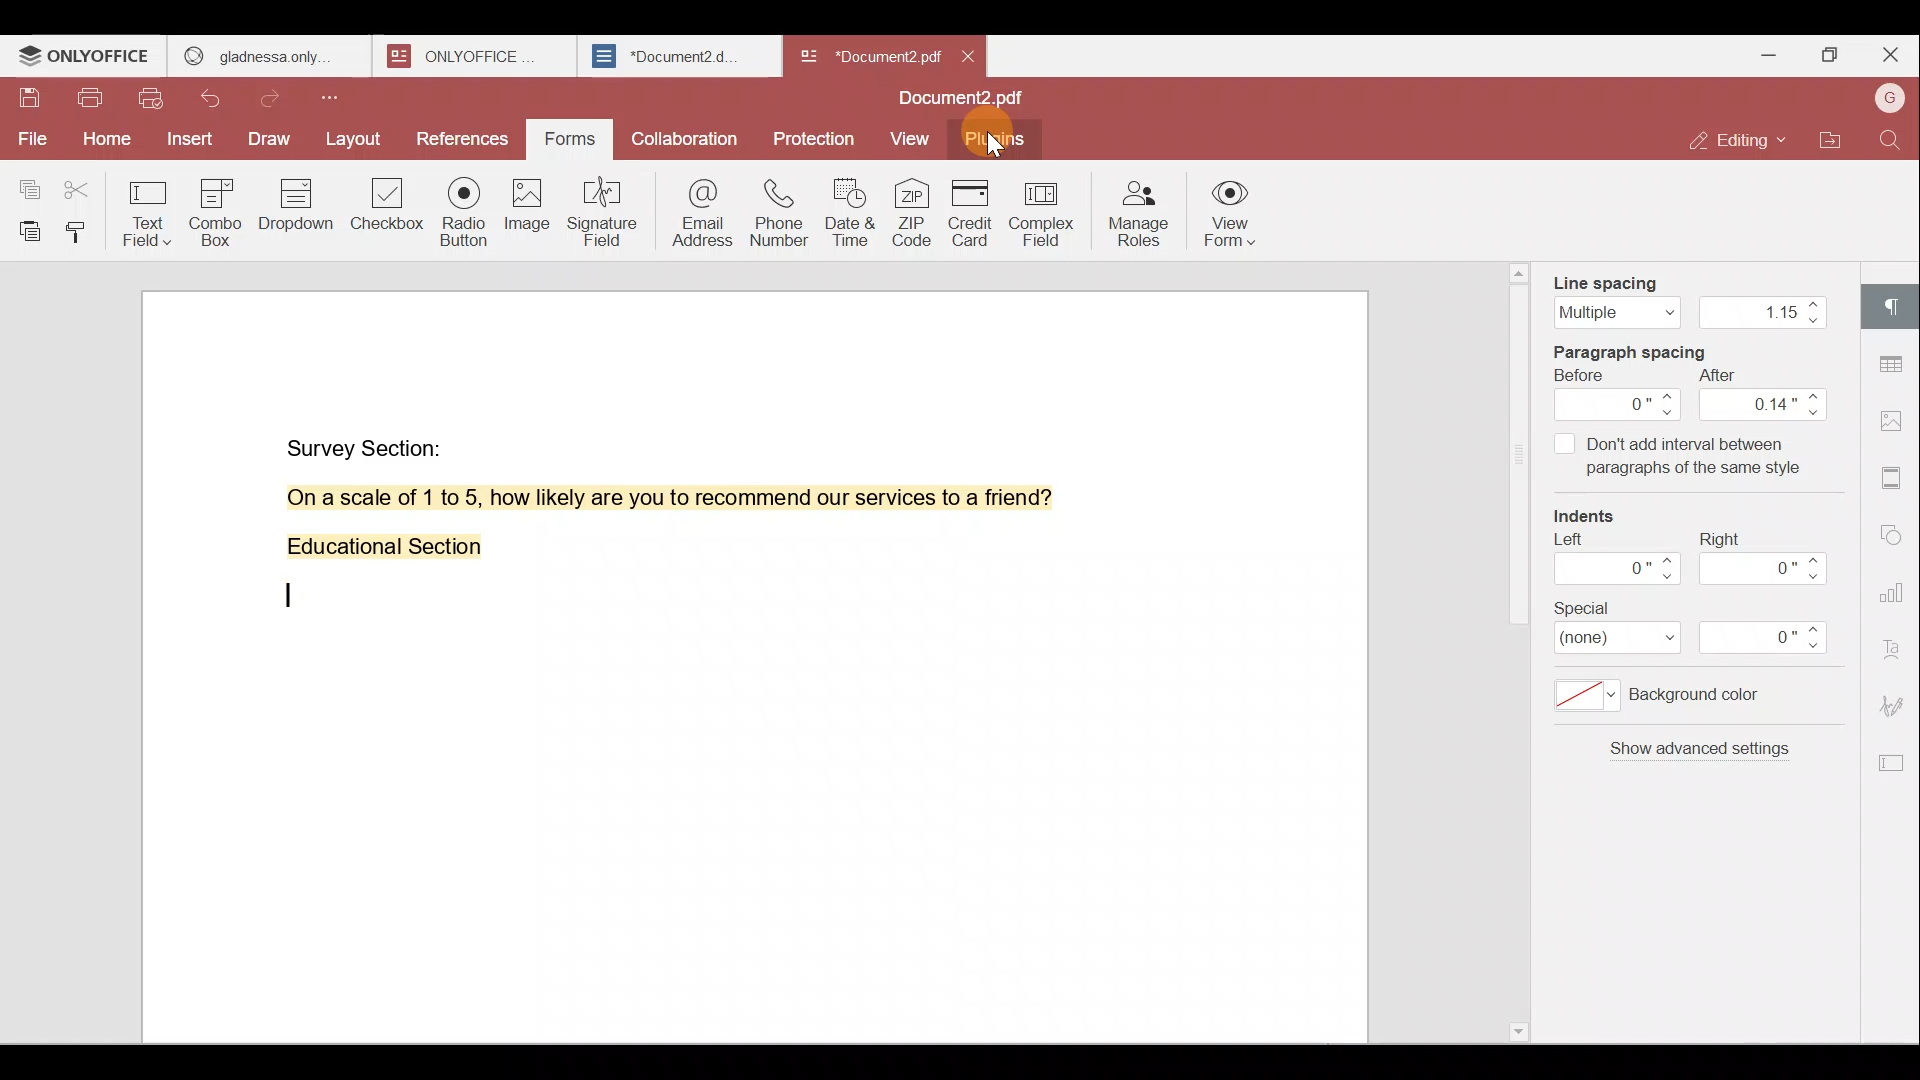 This screenshot has width=1920, height=1080. I want to click on Image, so click(525, 210).